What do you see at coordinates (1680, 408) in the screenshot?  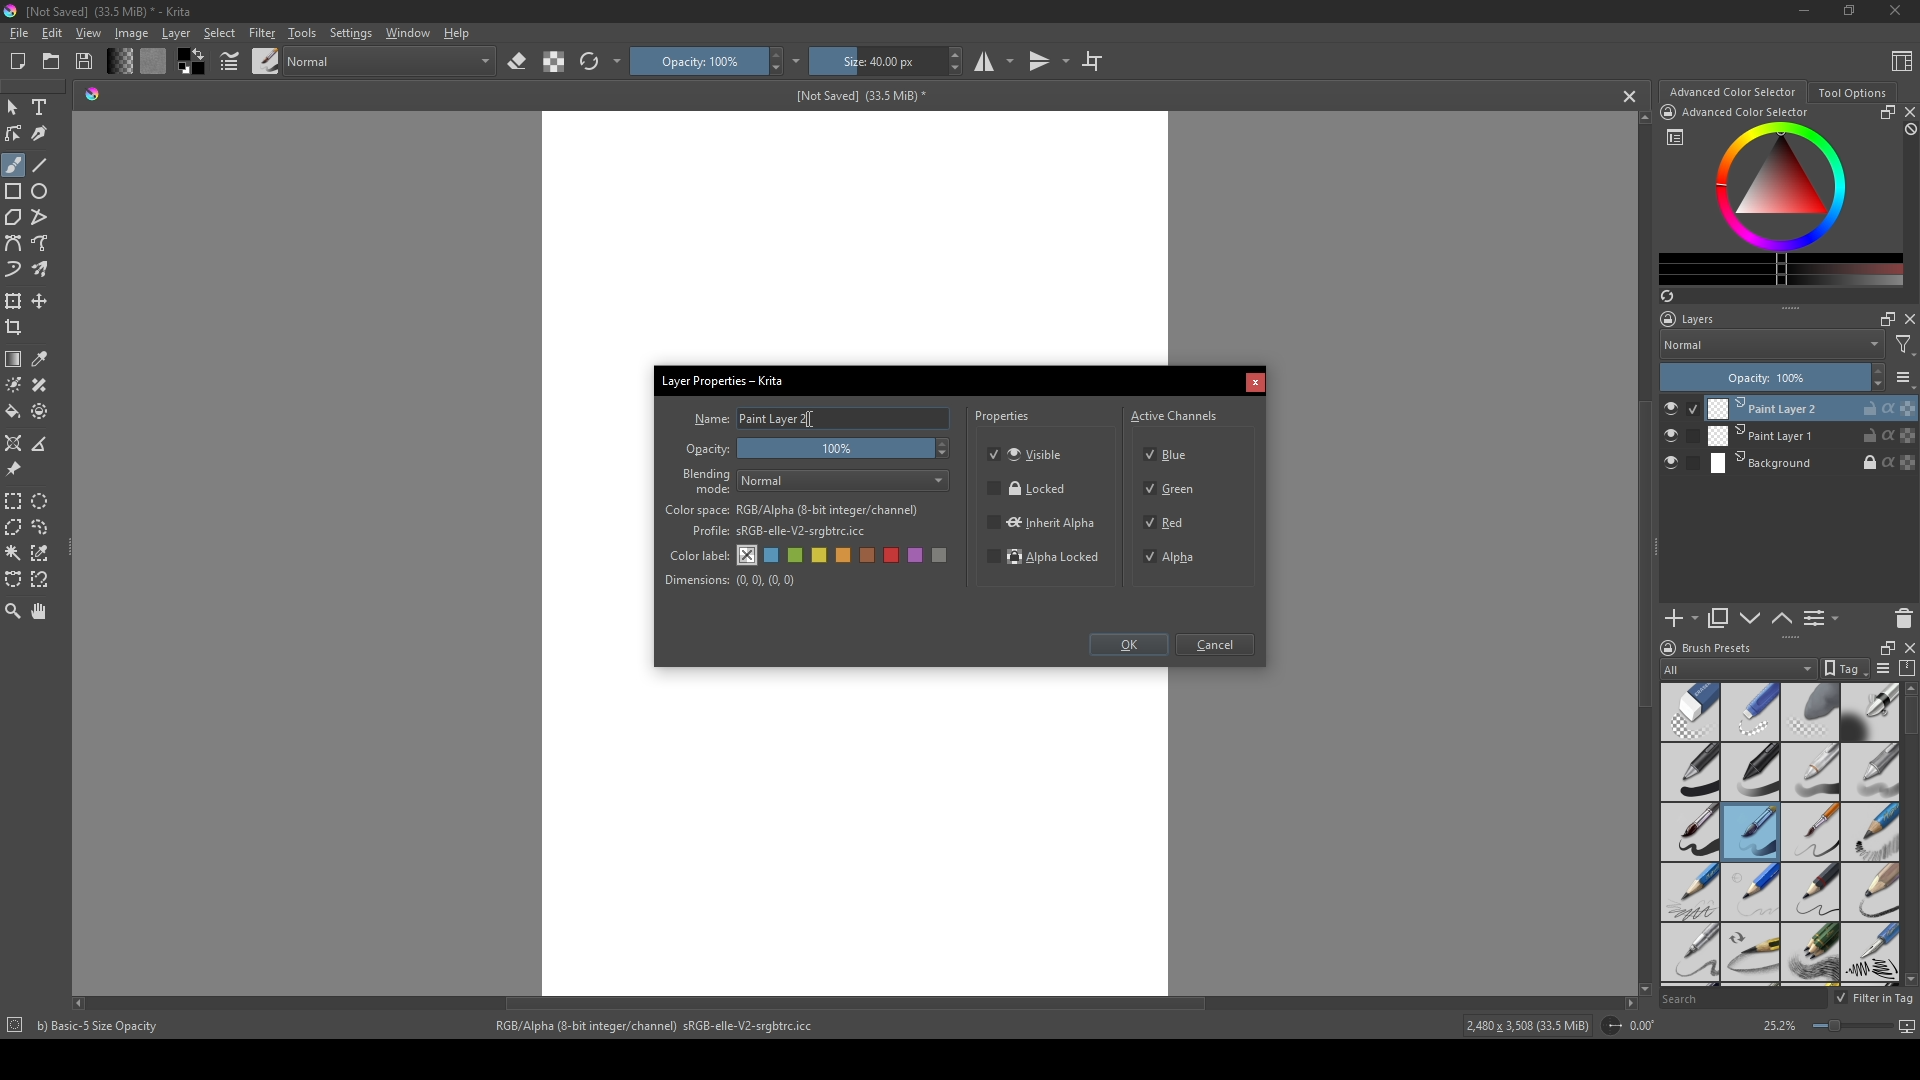 I see `check button` at bounding box center [1680, 408].